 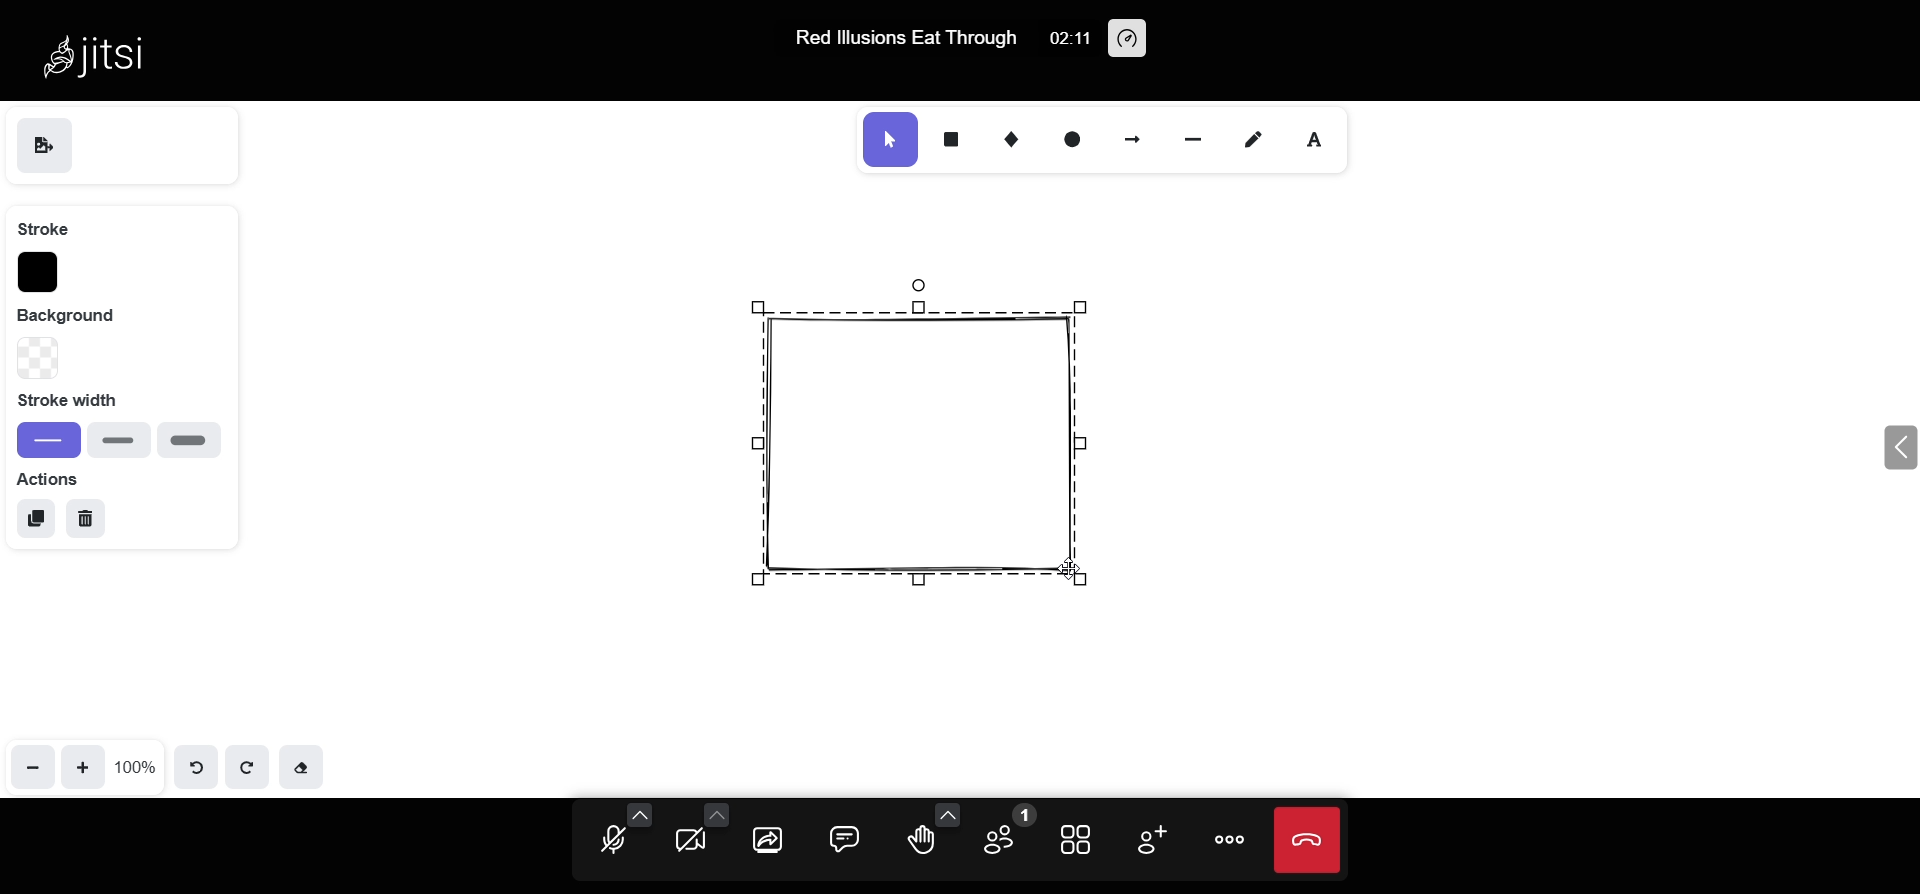 I want to click on Red lllusions Eat Through, so click(x=894, y=38).